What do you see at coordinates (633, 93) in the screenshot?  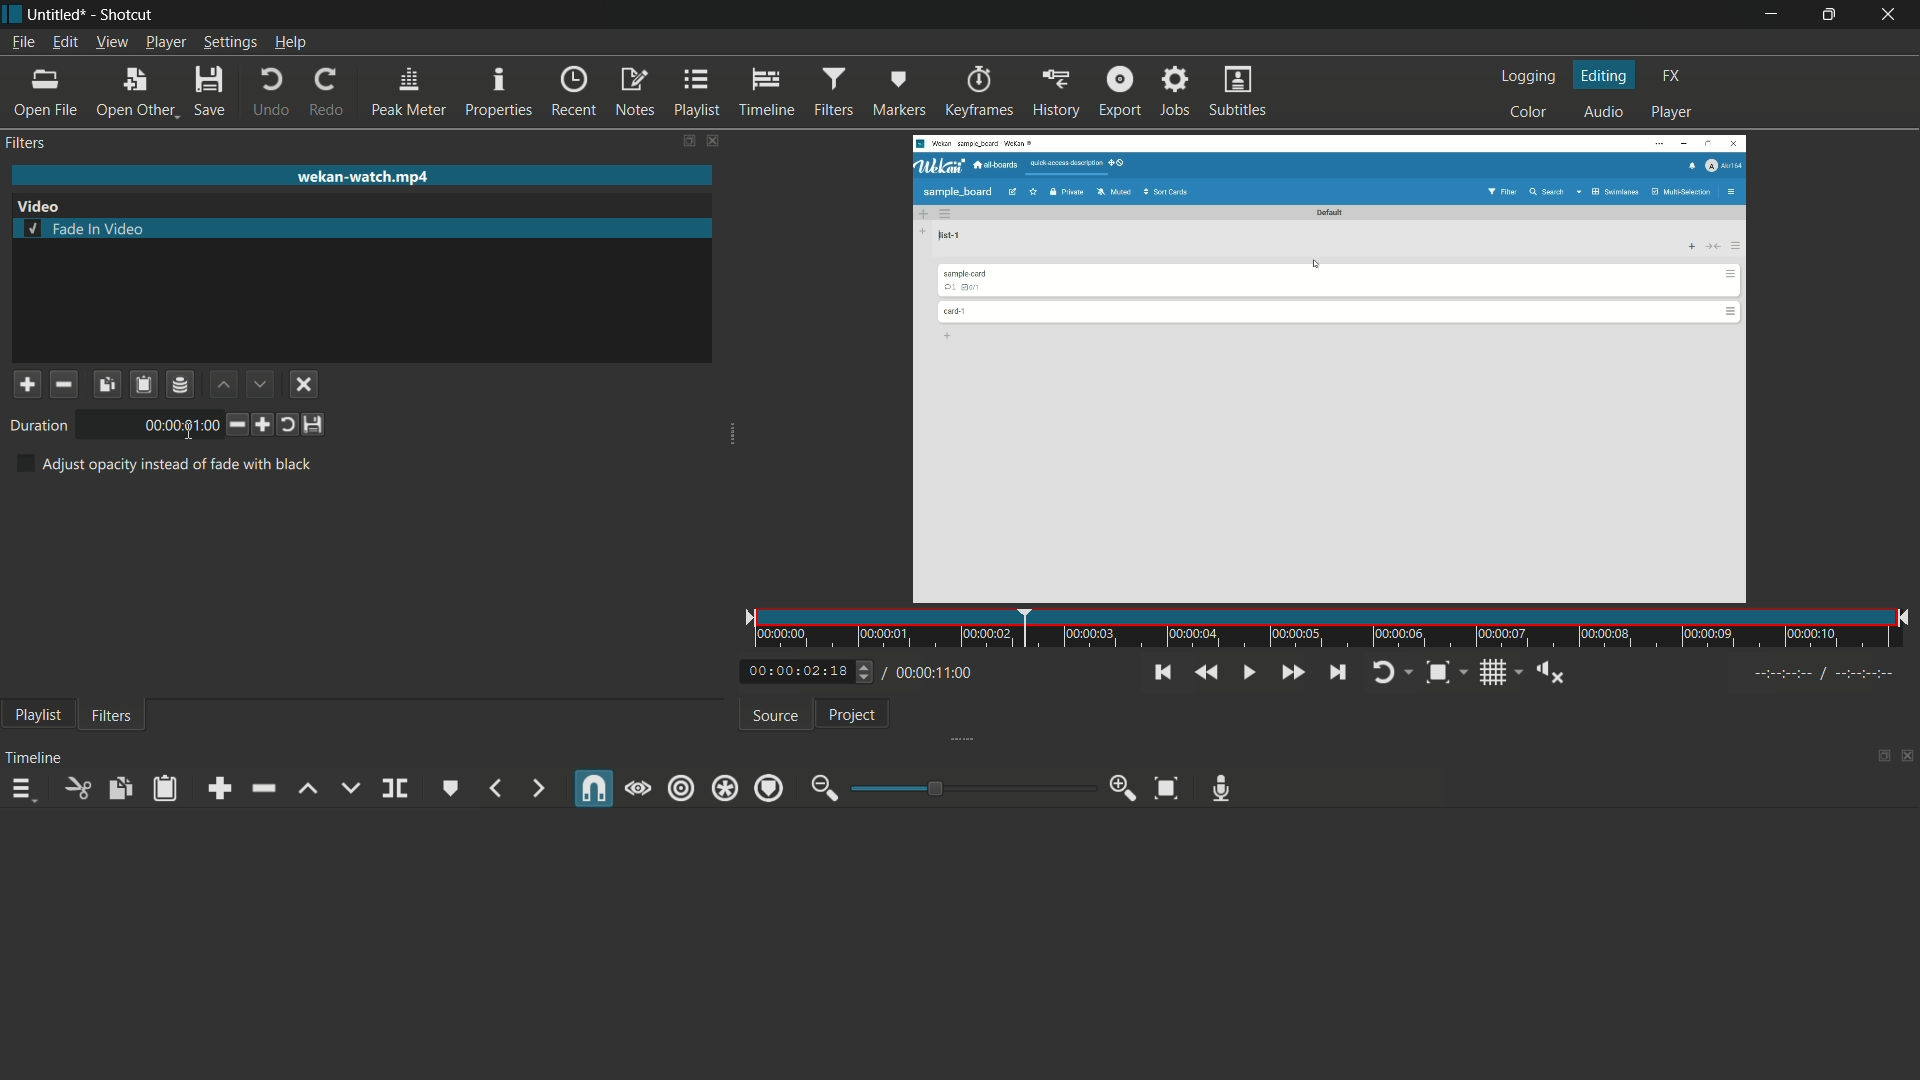 I see `notes` at bounding box center [633, 93].